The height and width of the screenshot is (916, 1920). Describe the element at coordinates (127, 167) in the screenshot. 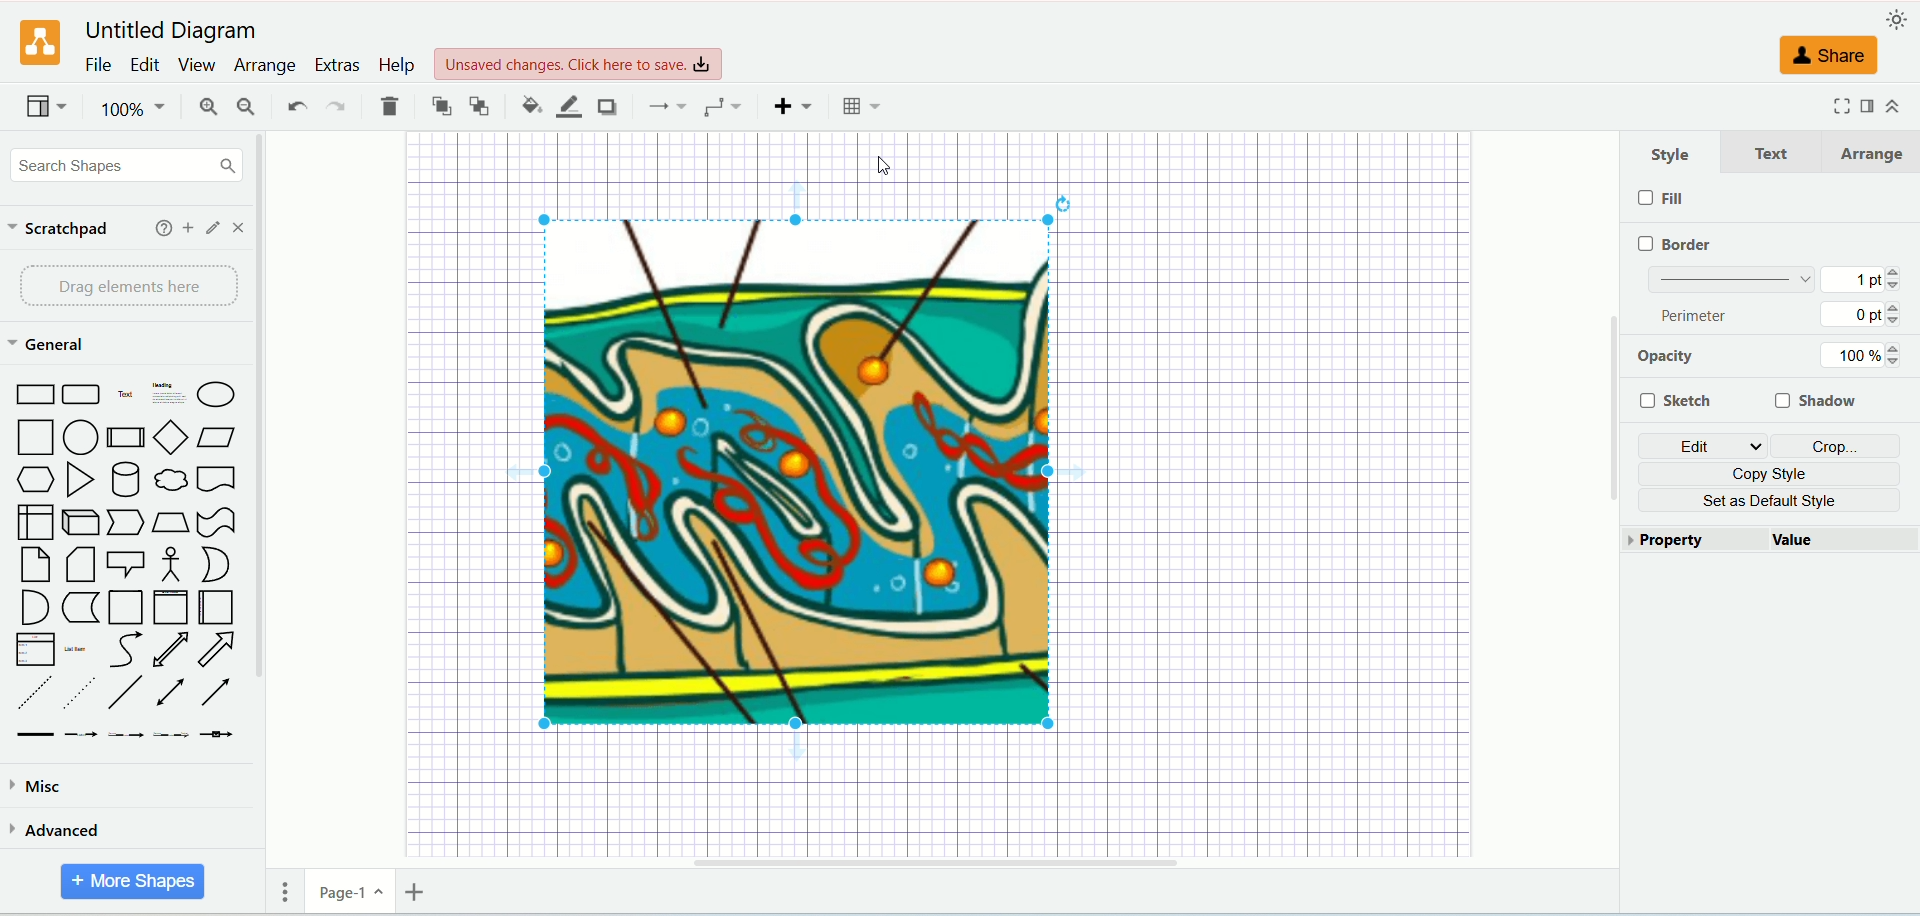

I see `search shapes` at that location.